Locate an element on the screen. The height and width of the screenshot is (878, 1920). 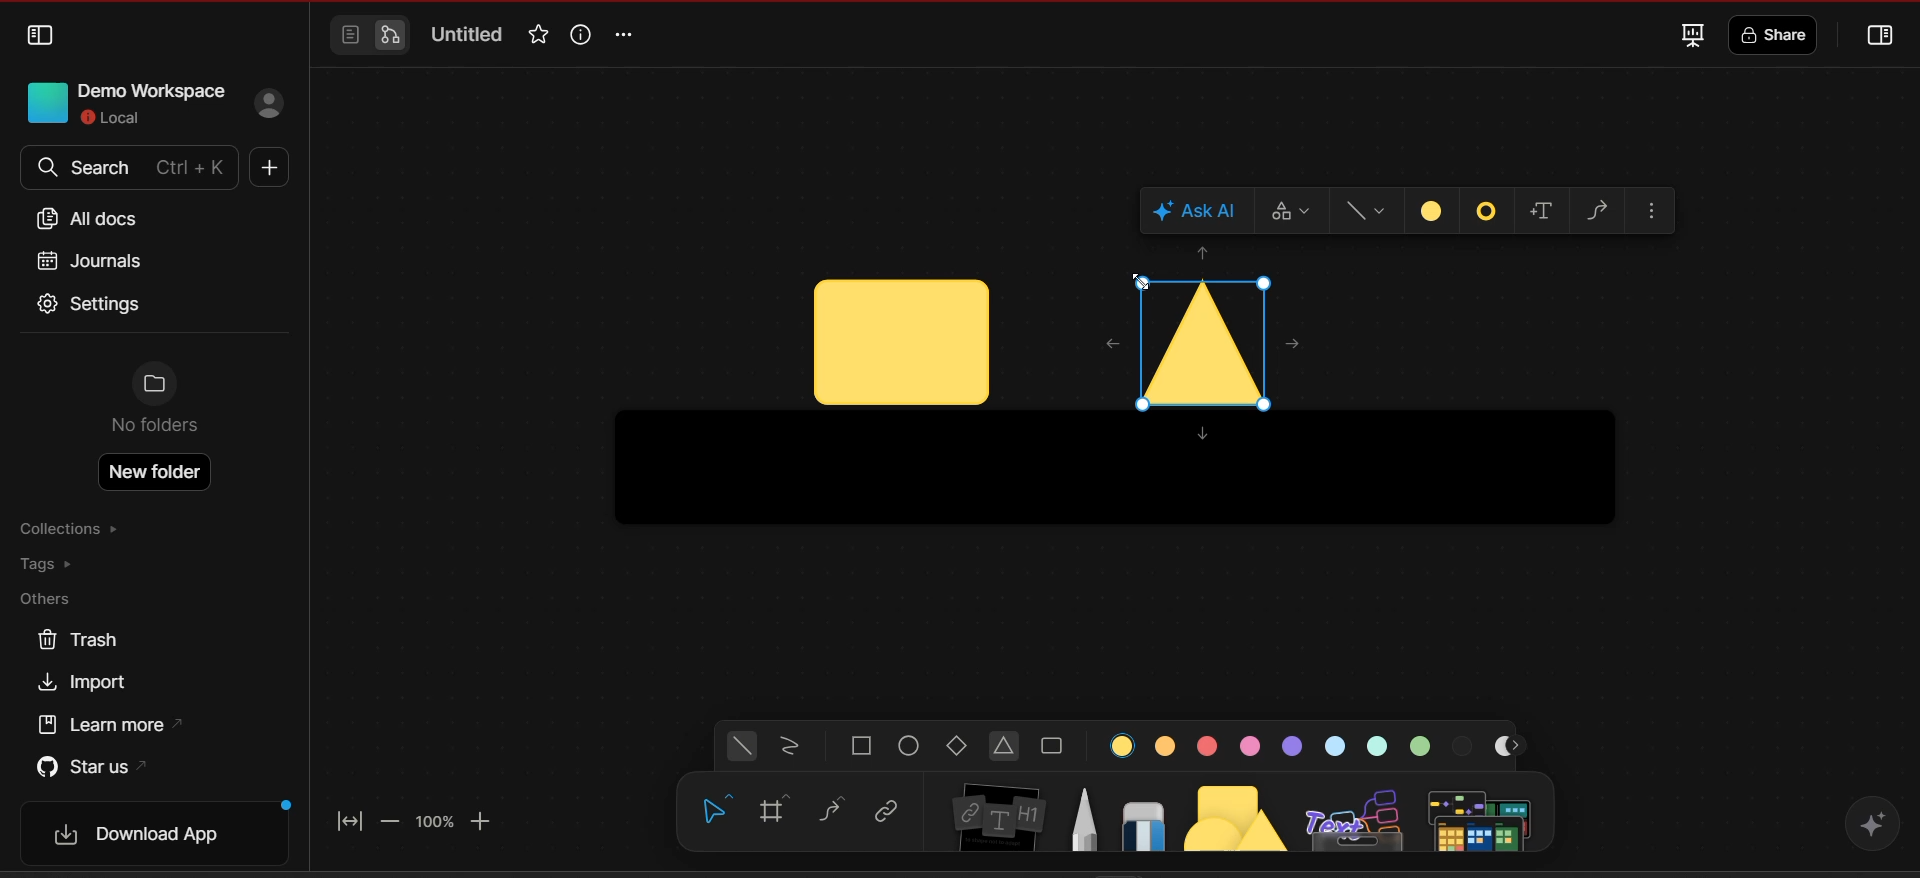
triangle is located at coordinates (1006, 748).